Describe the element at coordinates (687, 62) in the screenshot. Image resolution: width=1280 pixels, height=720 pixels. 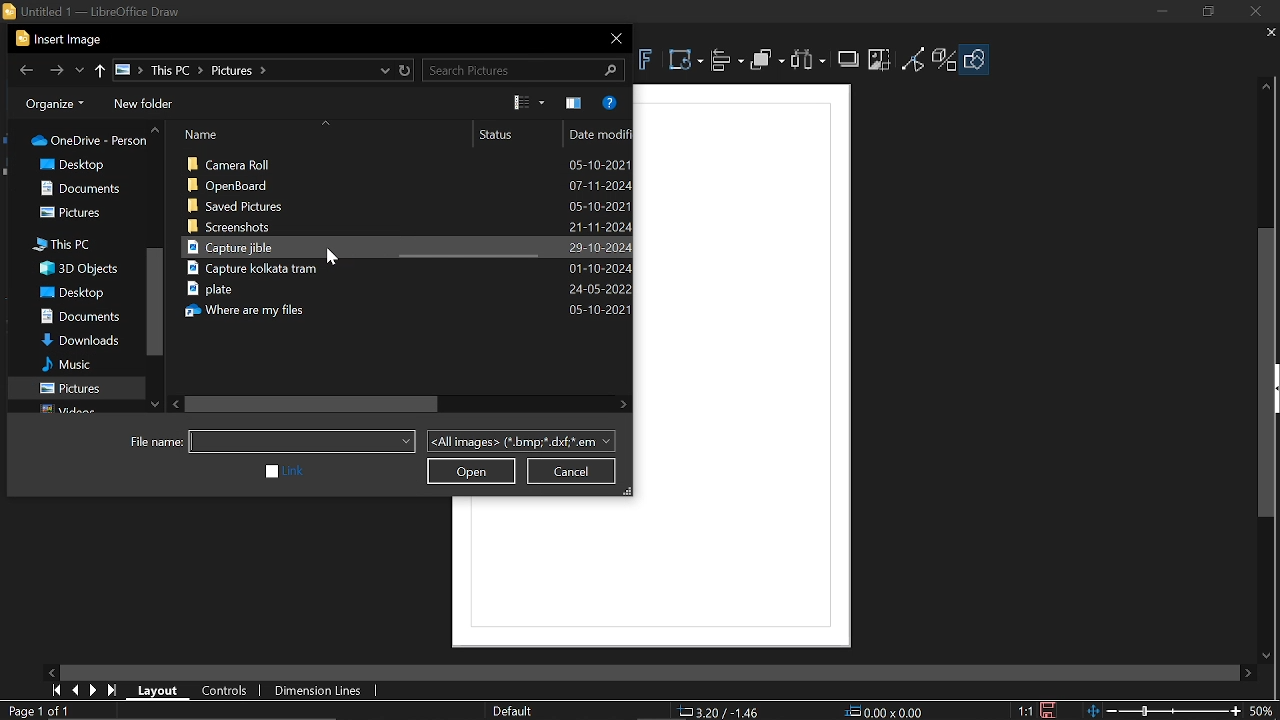
I see `Transformations` at that location.